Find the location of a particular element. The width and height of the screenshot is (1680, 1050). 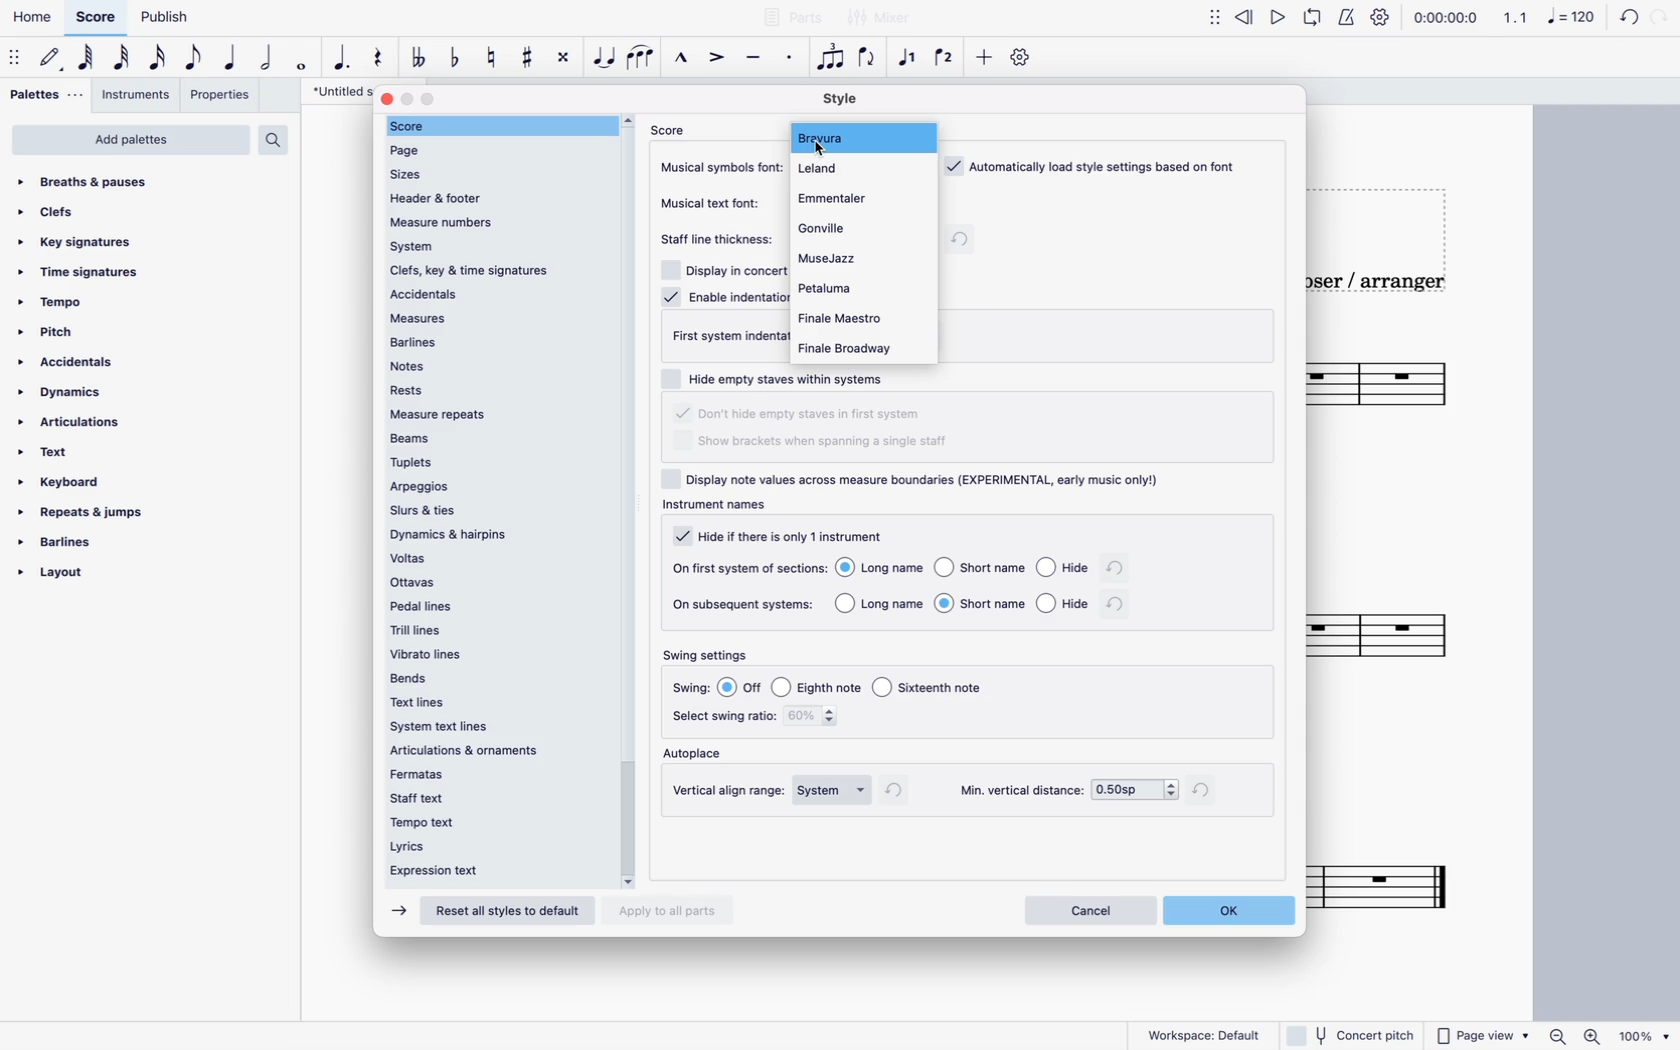

time signatures is located at coordinates (85, 272).